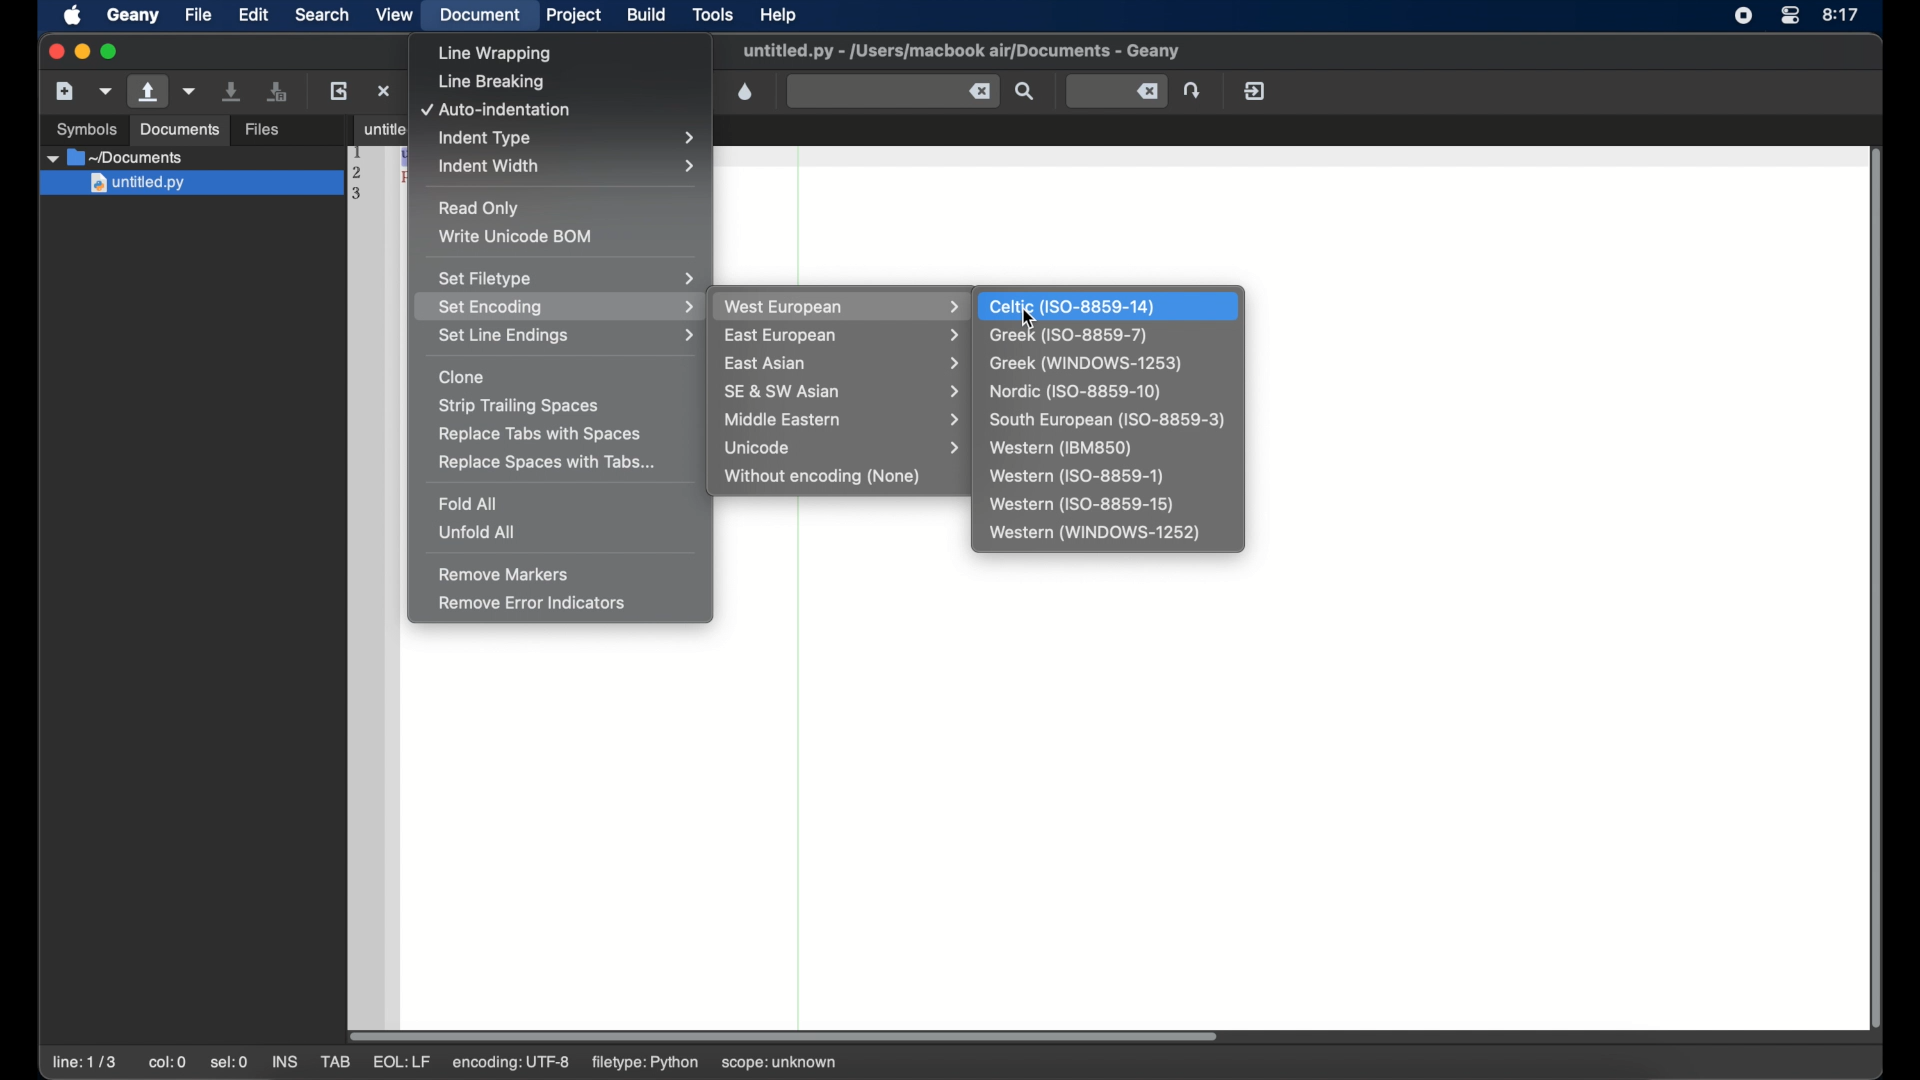  Describe the element at coordinates (647, 15) in the screenshot. I see `build` at that location.